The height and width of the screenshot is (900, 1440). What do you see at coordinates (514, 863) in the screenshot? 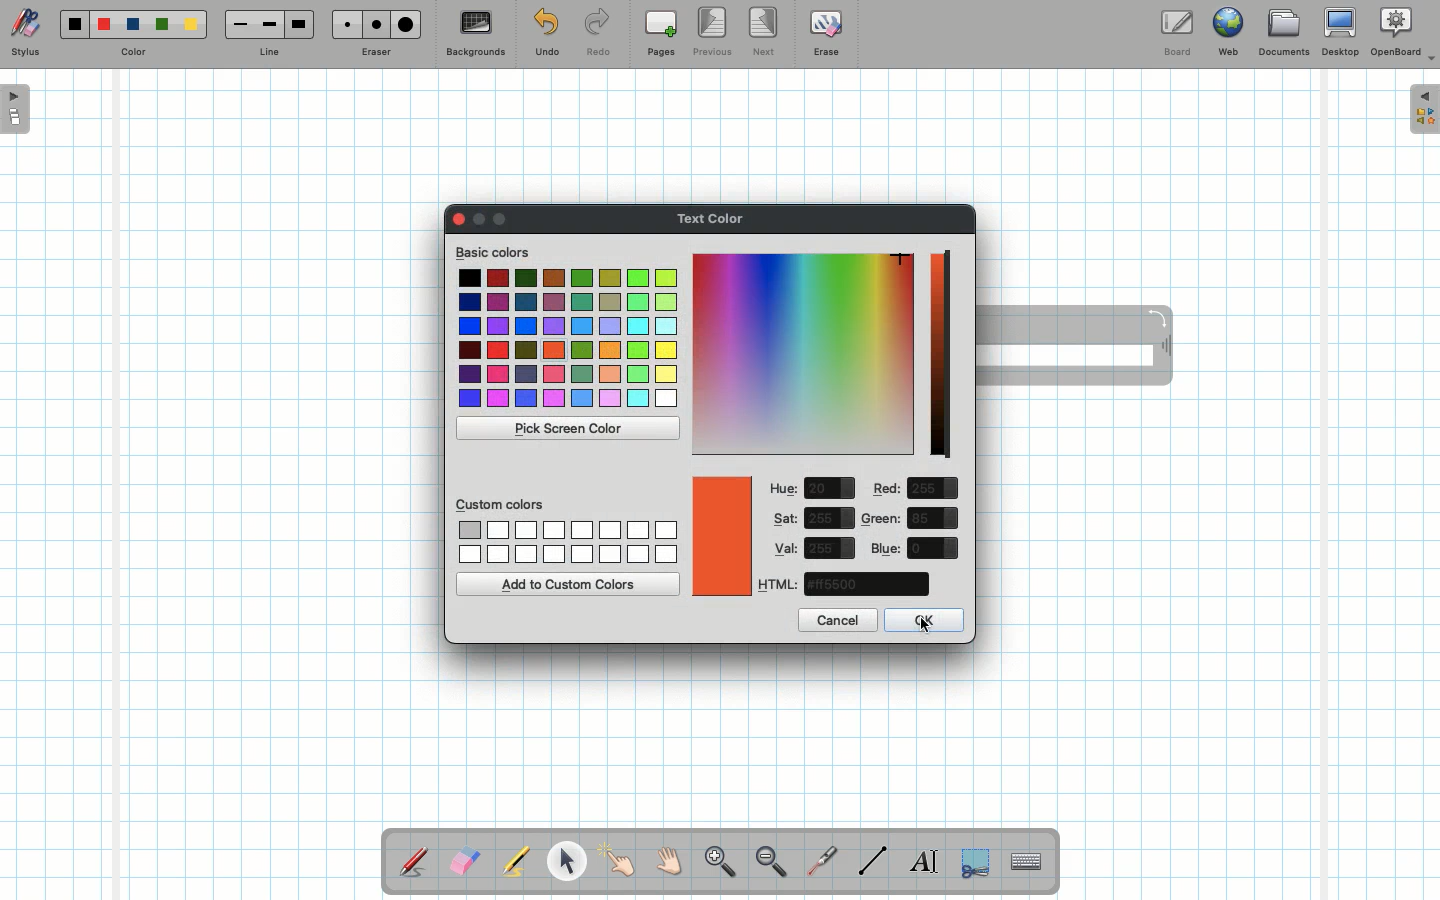
I see `Highlighter` at bounding box center [514, 863].